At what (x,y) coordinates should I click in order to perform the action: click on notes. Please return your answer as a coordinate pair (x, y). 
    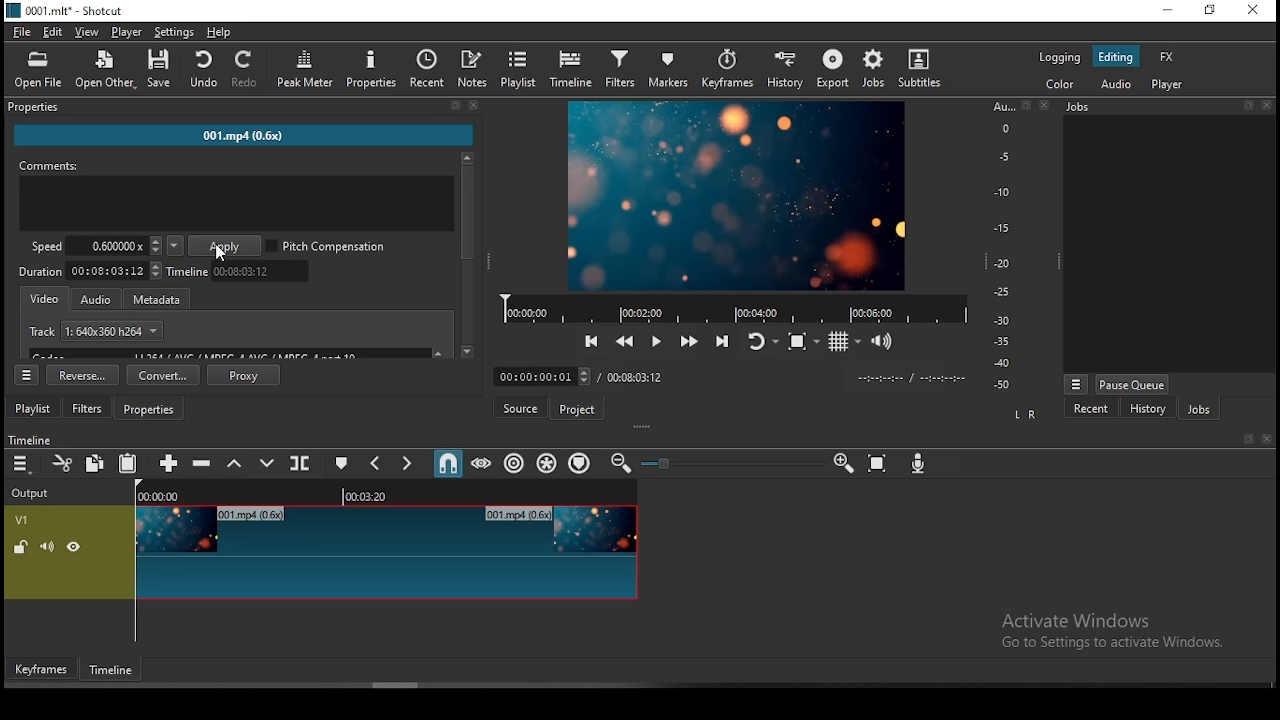
    Looking at the image, I should click on (472, 69).